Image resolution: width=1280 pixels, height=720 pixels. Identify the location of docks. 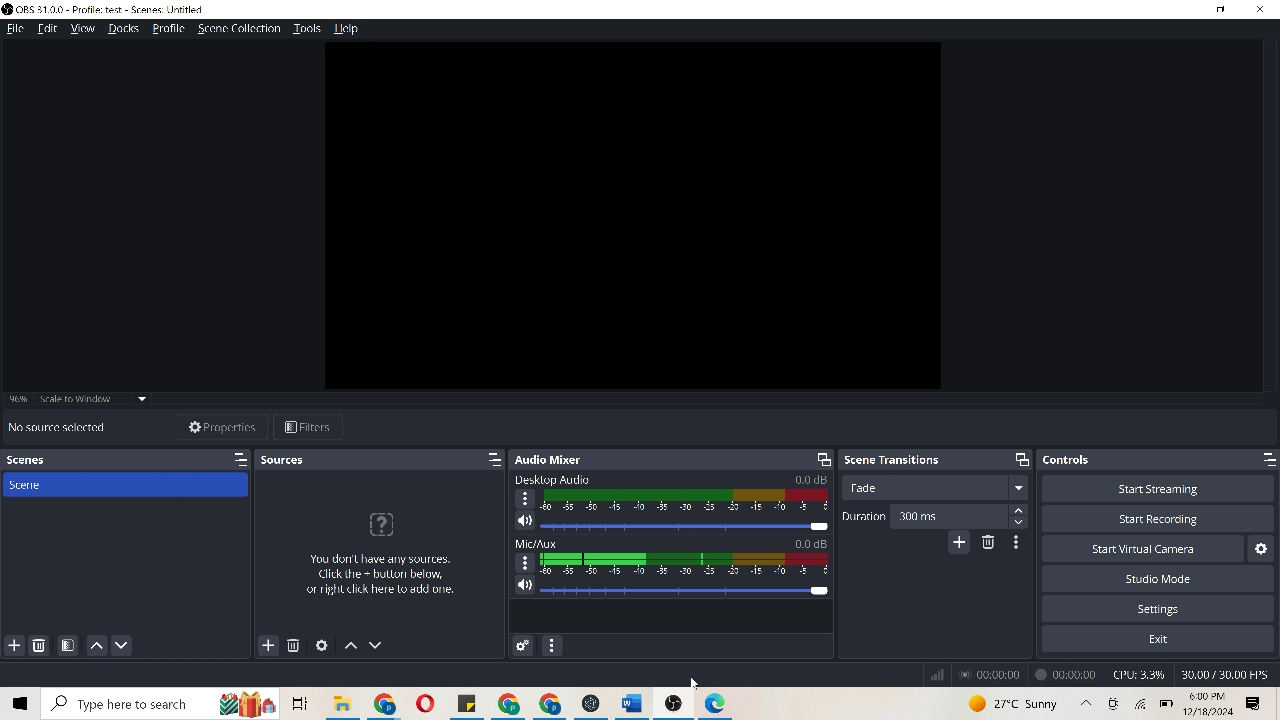
(119, 29).